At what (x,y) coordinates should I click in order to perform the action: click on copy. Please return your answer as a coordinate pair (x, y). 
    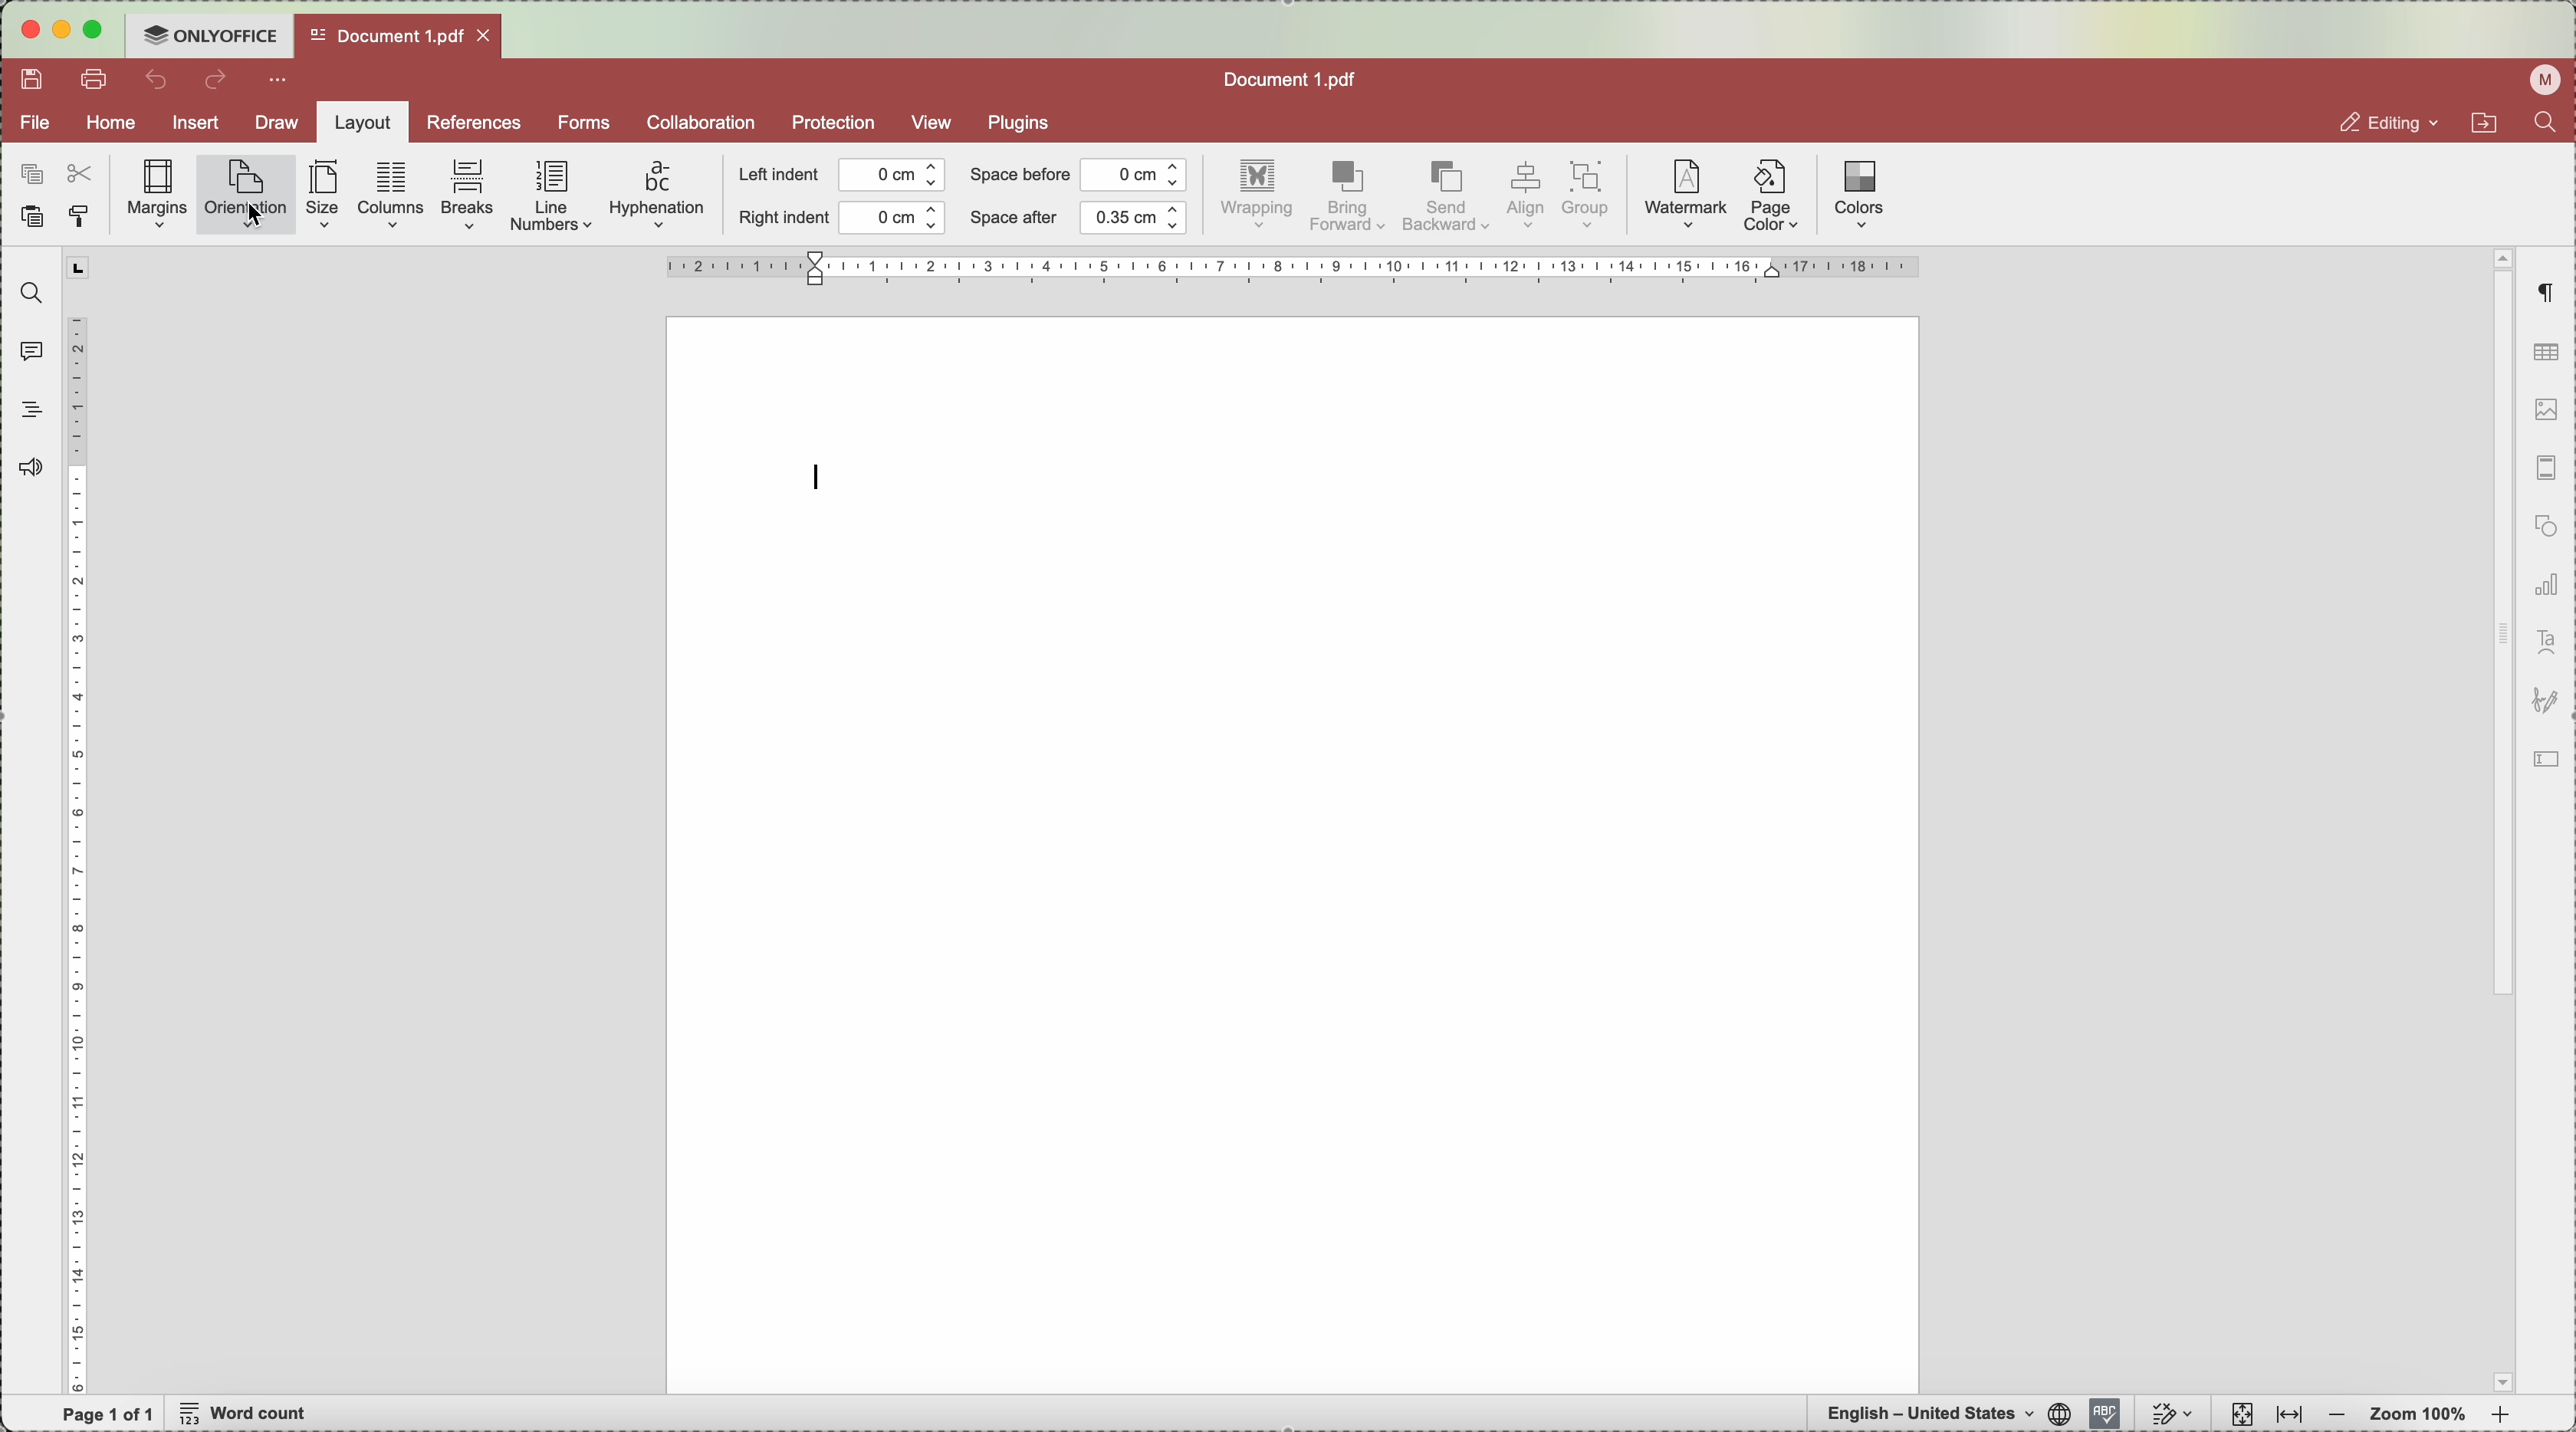
    Looking at the image, I should click on (27, 170).